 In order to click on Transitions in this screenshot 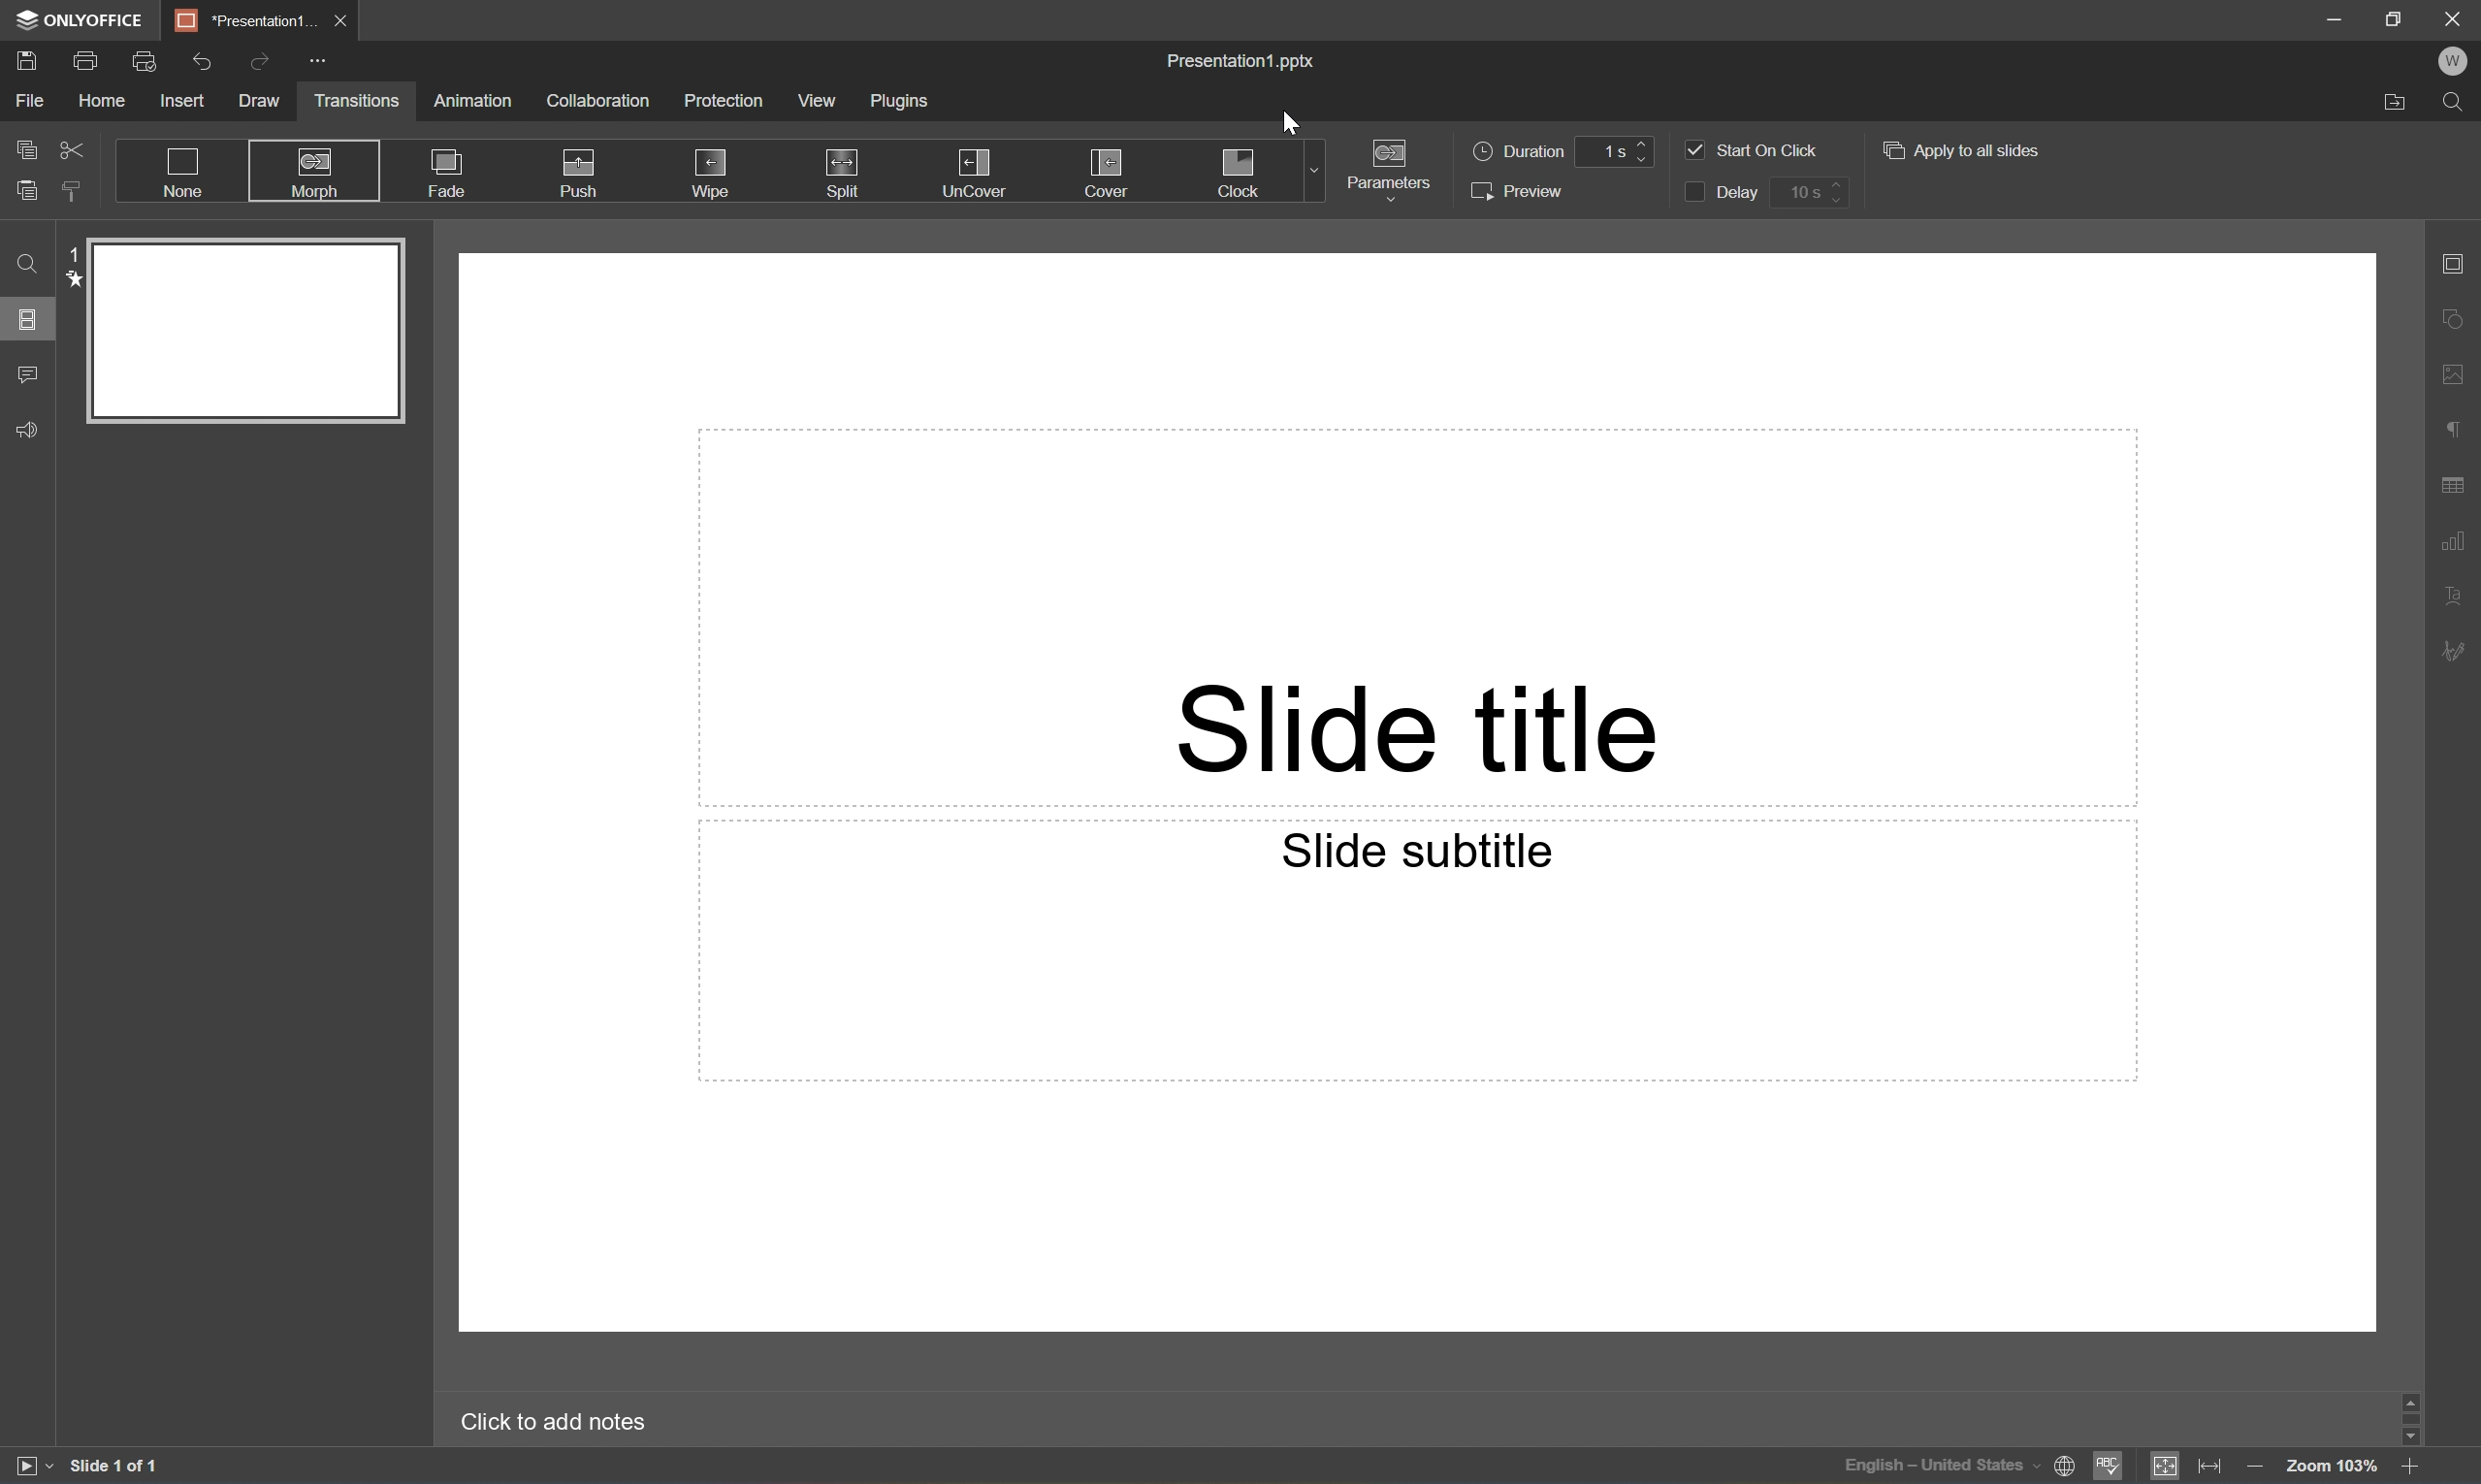, I will do `click(357, 102)`.